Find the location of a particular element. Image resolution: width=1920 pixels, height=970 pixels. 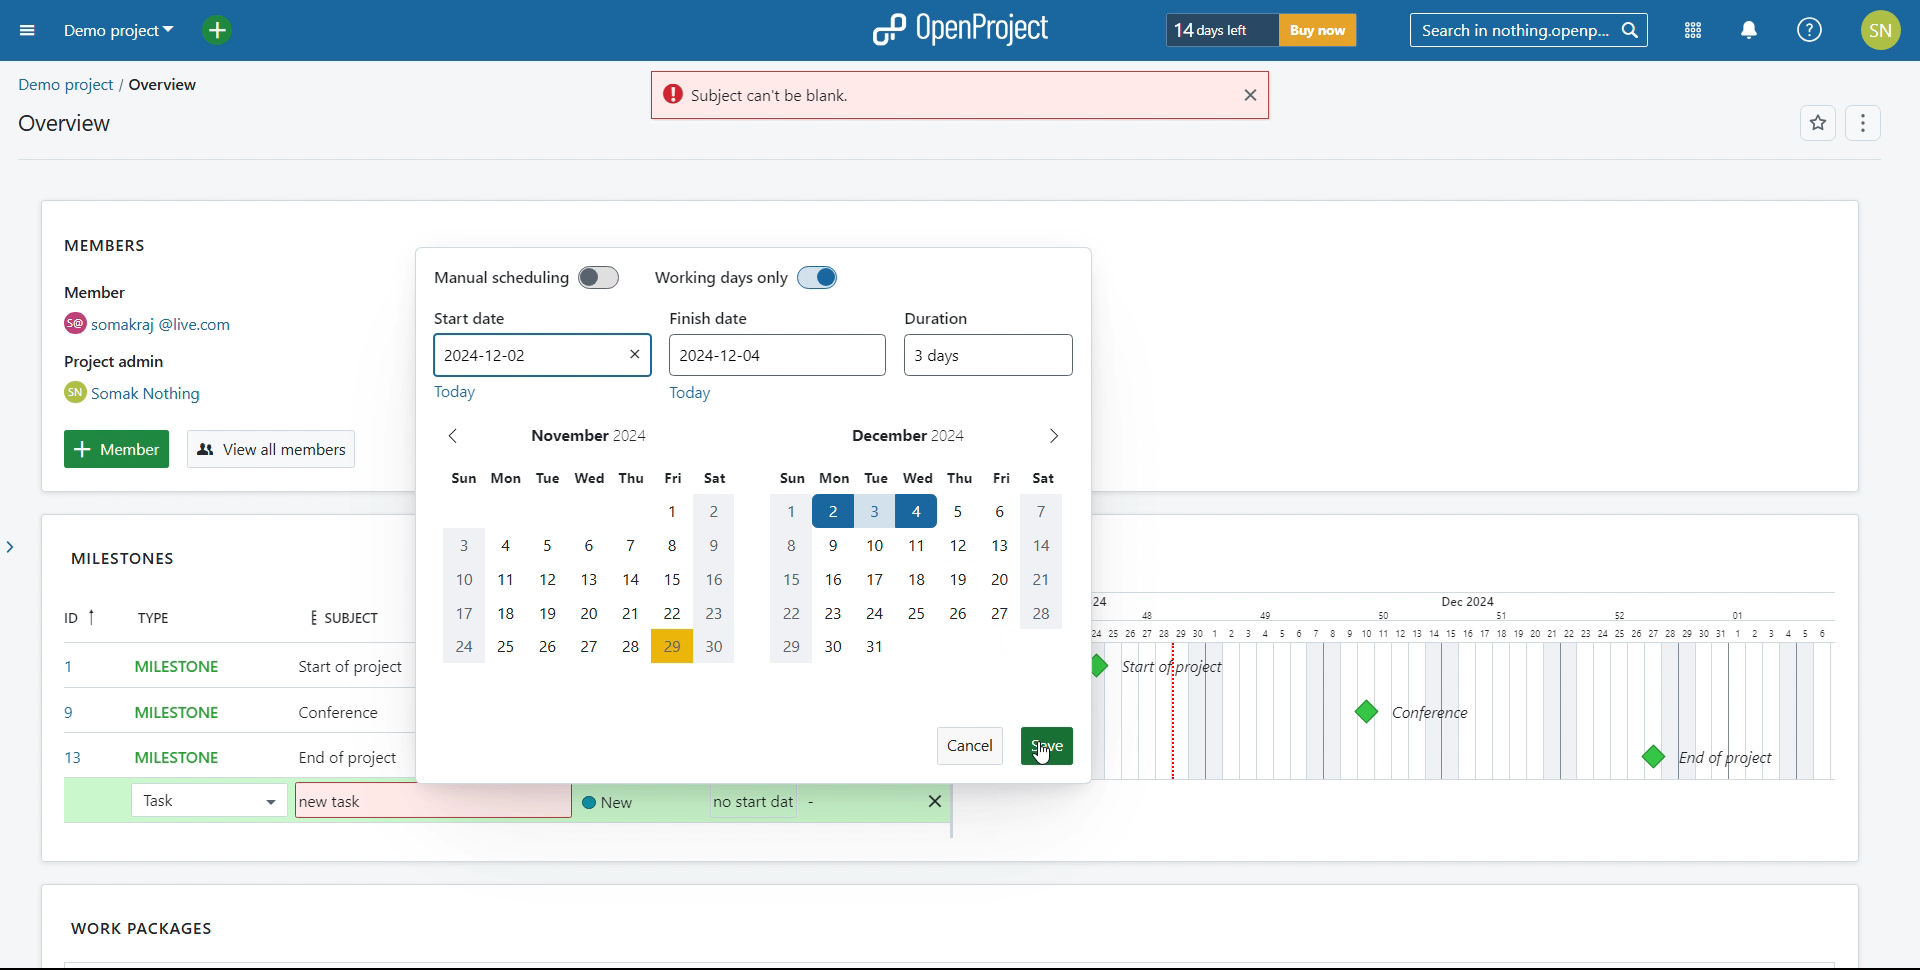

members is located at coordinates (184, 319).